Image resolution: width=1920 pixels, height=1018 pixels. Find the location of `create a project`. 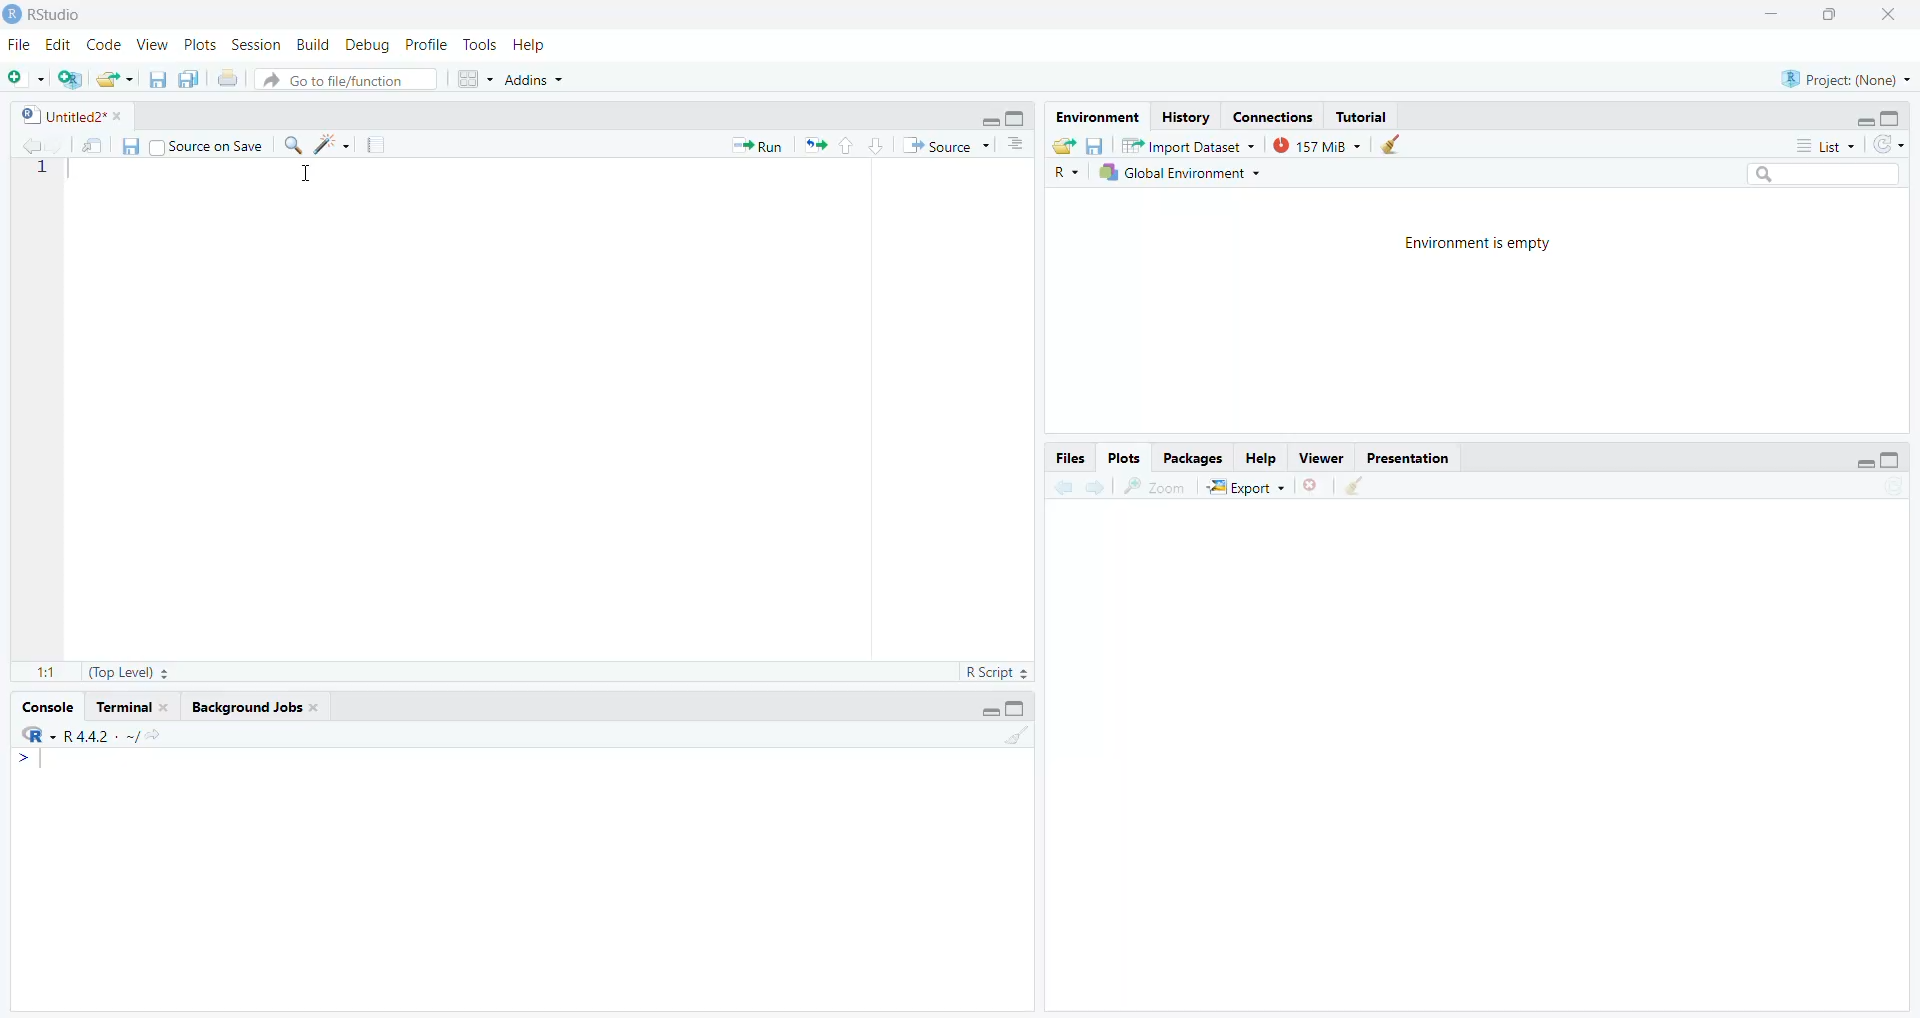

create a project is located at coordinates (68, 80).